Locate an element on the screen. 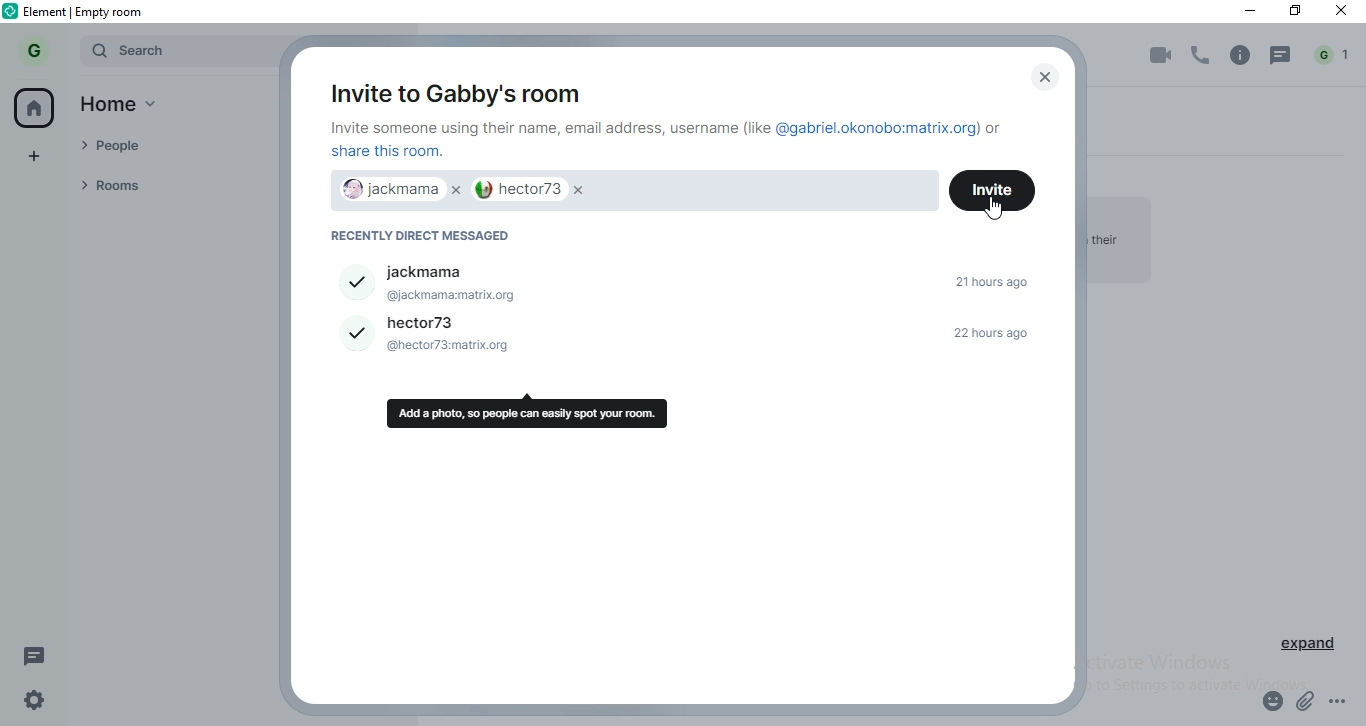 This screenshot has width=1366, height=726. people is located at coordinates (163, 148).